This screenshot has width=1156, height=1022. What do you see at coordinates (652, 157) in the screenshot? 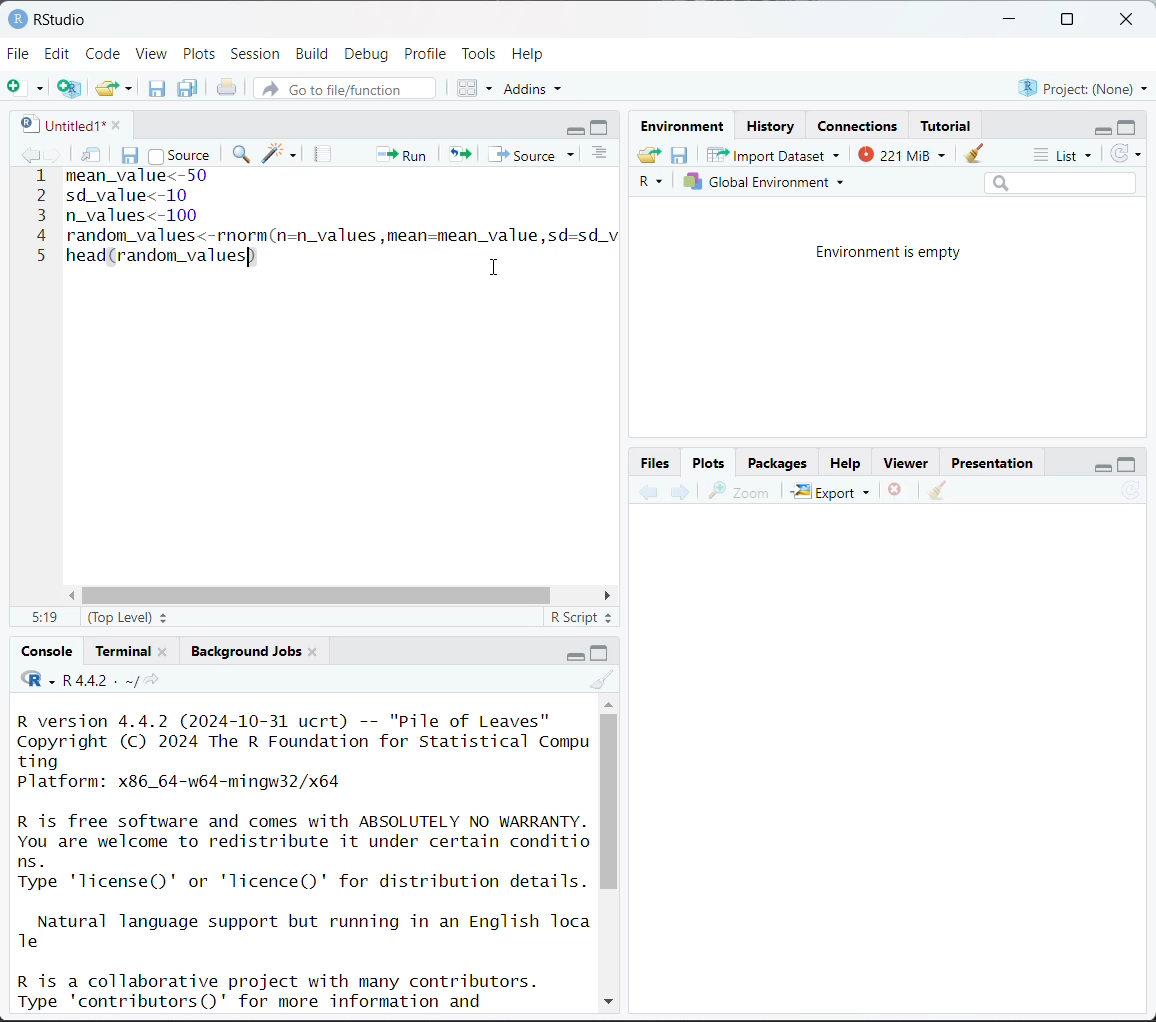
I see `load workspace` at bounding box center [652, 157].